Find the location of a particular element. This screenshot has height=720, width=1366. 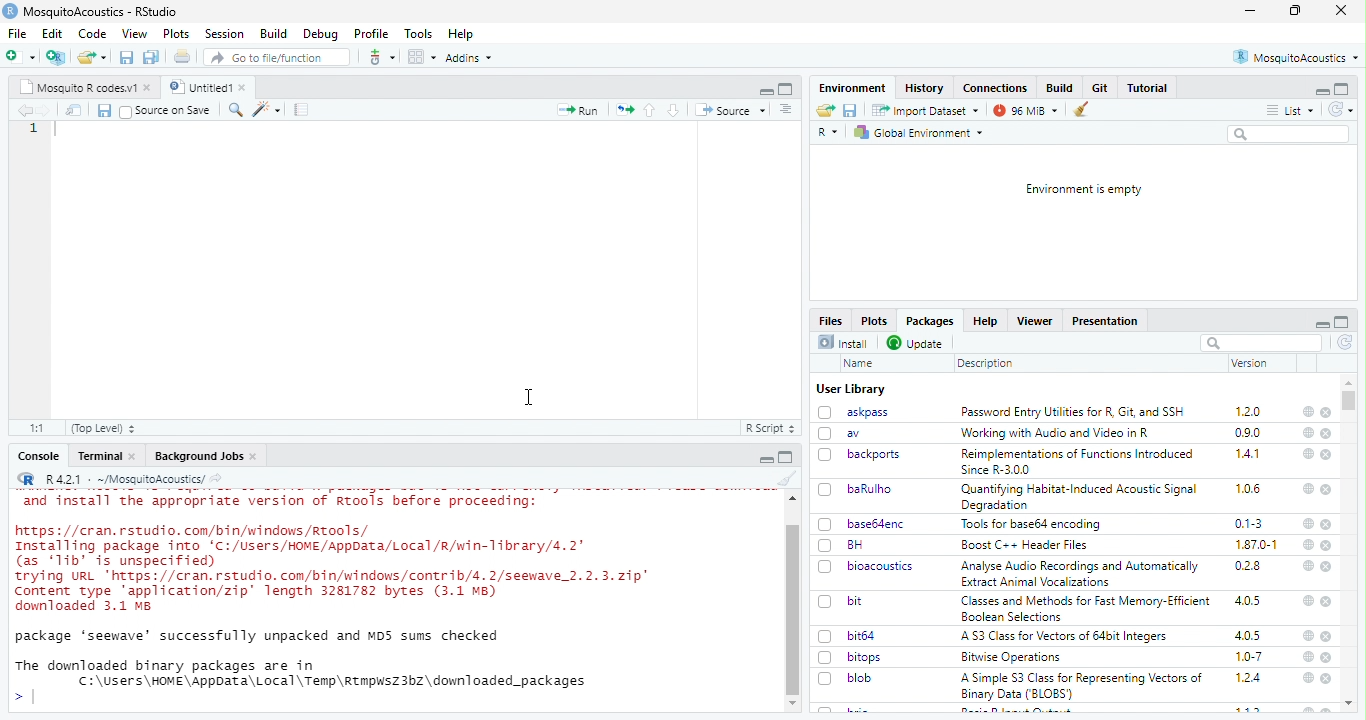

Presentation is located at coordinates (1105, 322).